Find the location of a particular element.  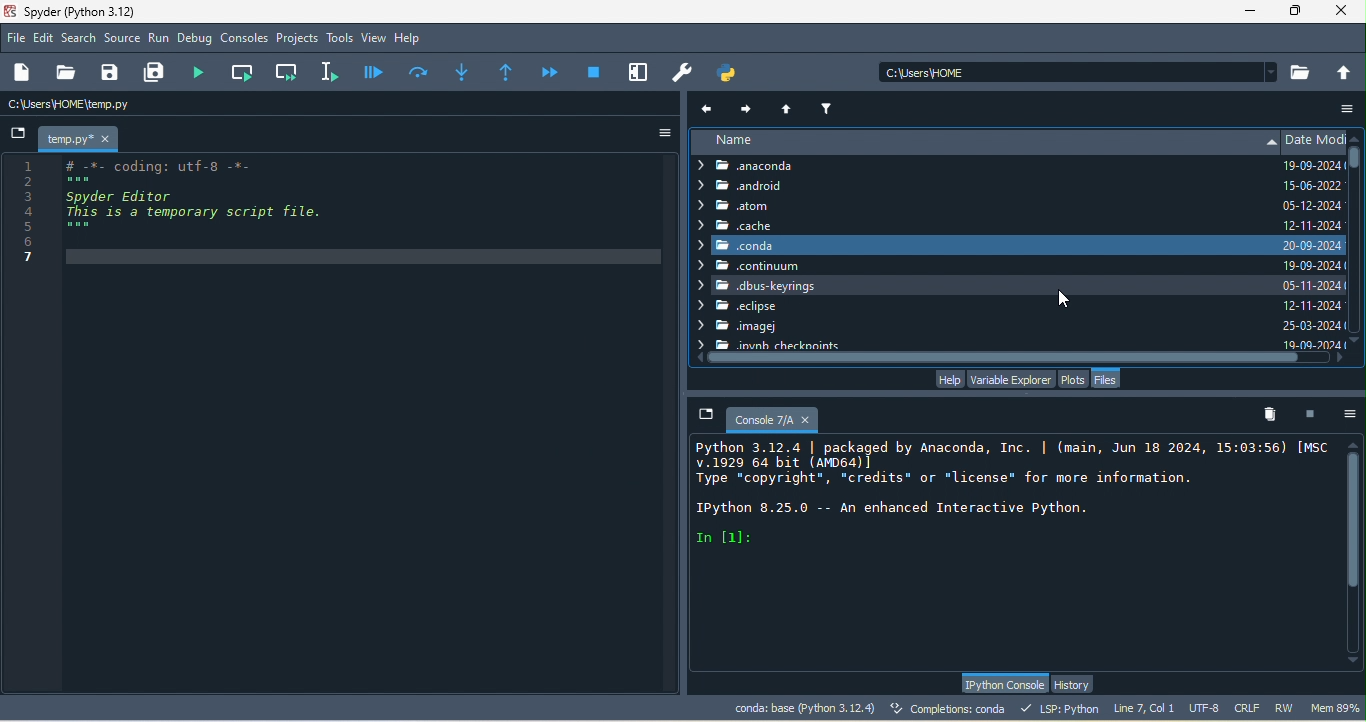

file is located at coordinates (1109, 379).